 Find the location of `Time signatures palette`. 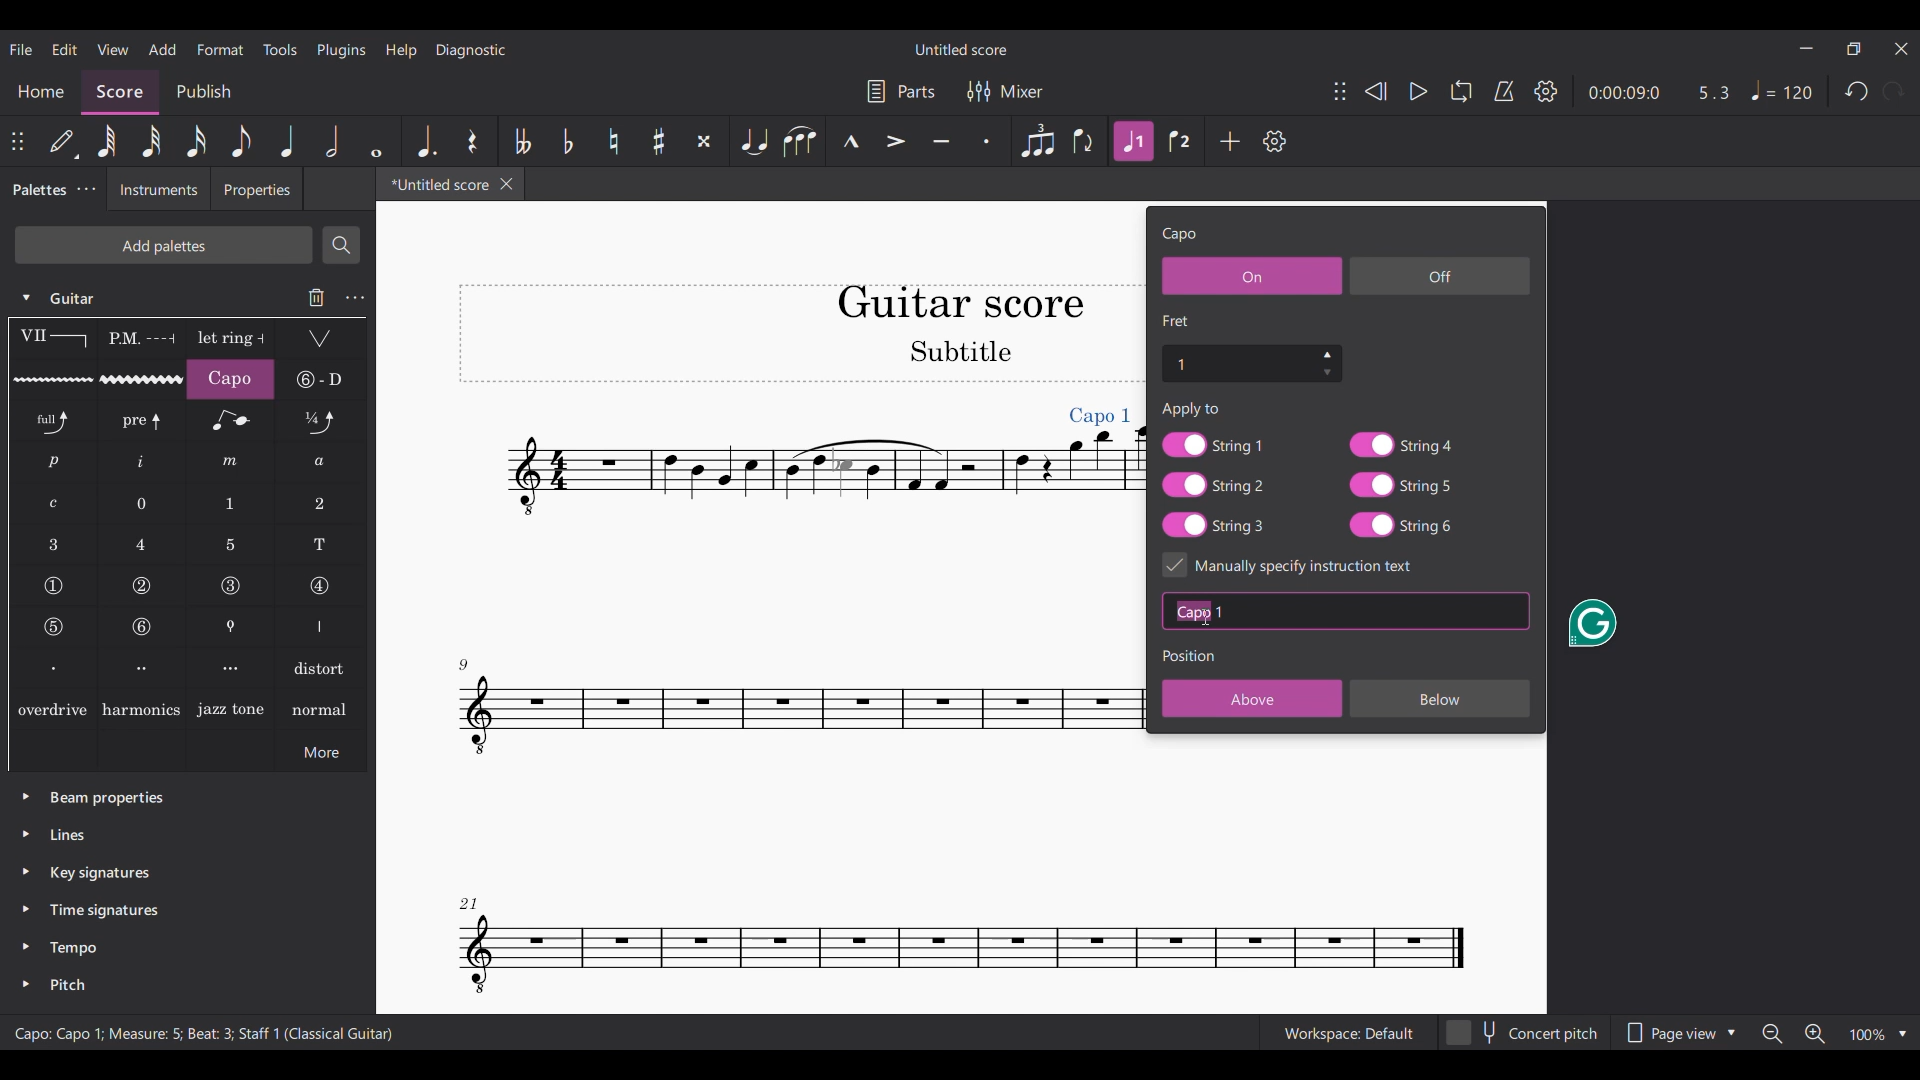

Time signatures palette is located at coordinates (104, 910).